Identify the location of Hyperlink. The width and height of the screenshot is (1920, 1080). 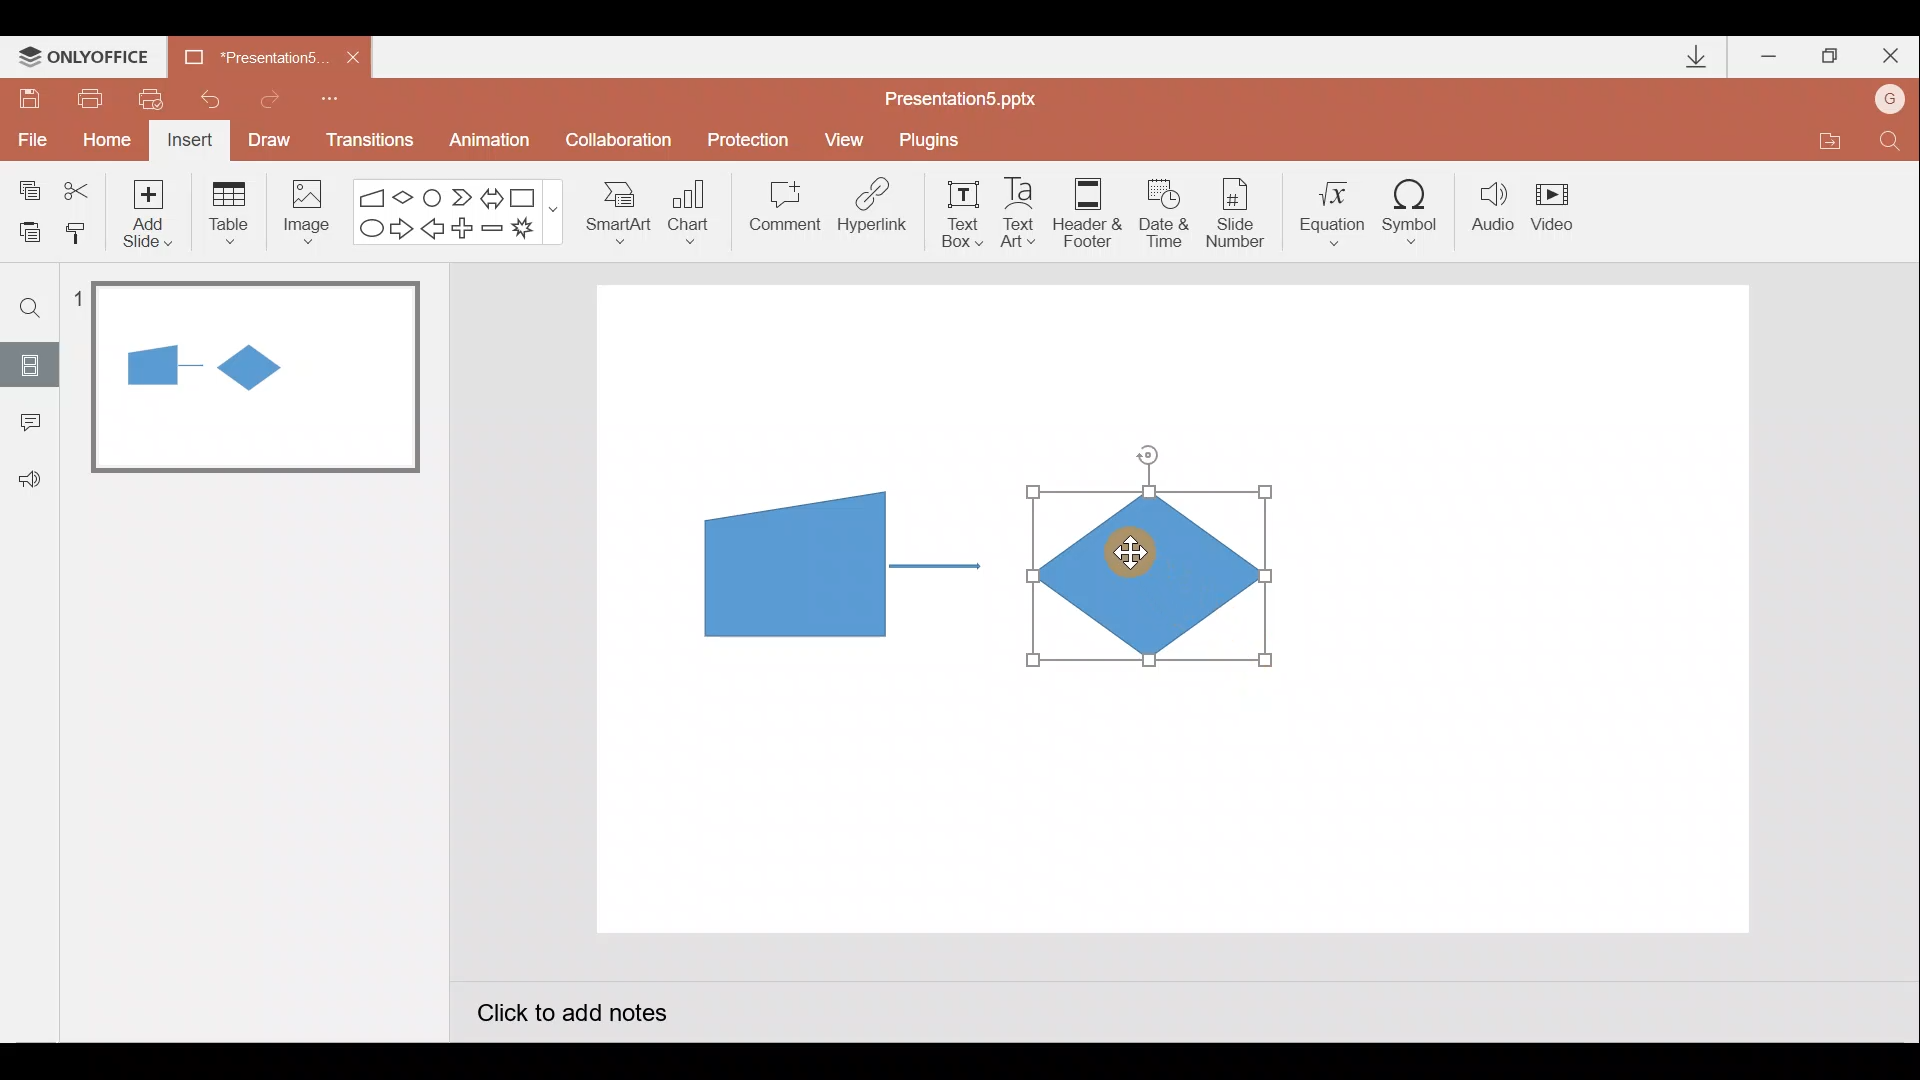
(874, 212).